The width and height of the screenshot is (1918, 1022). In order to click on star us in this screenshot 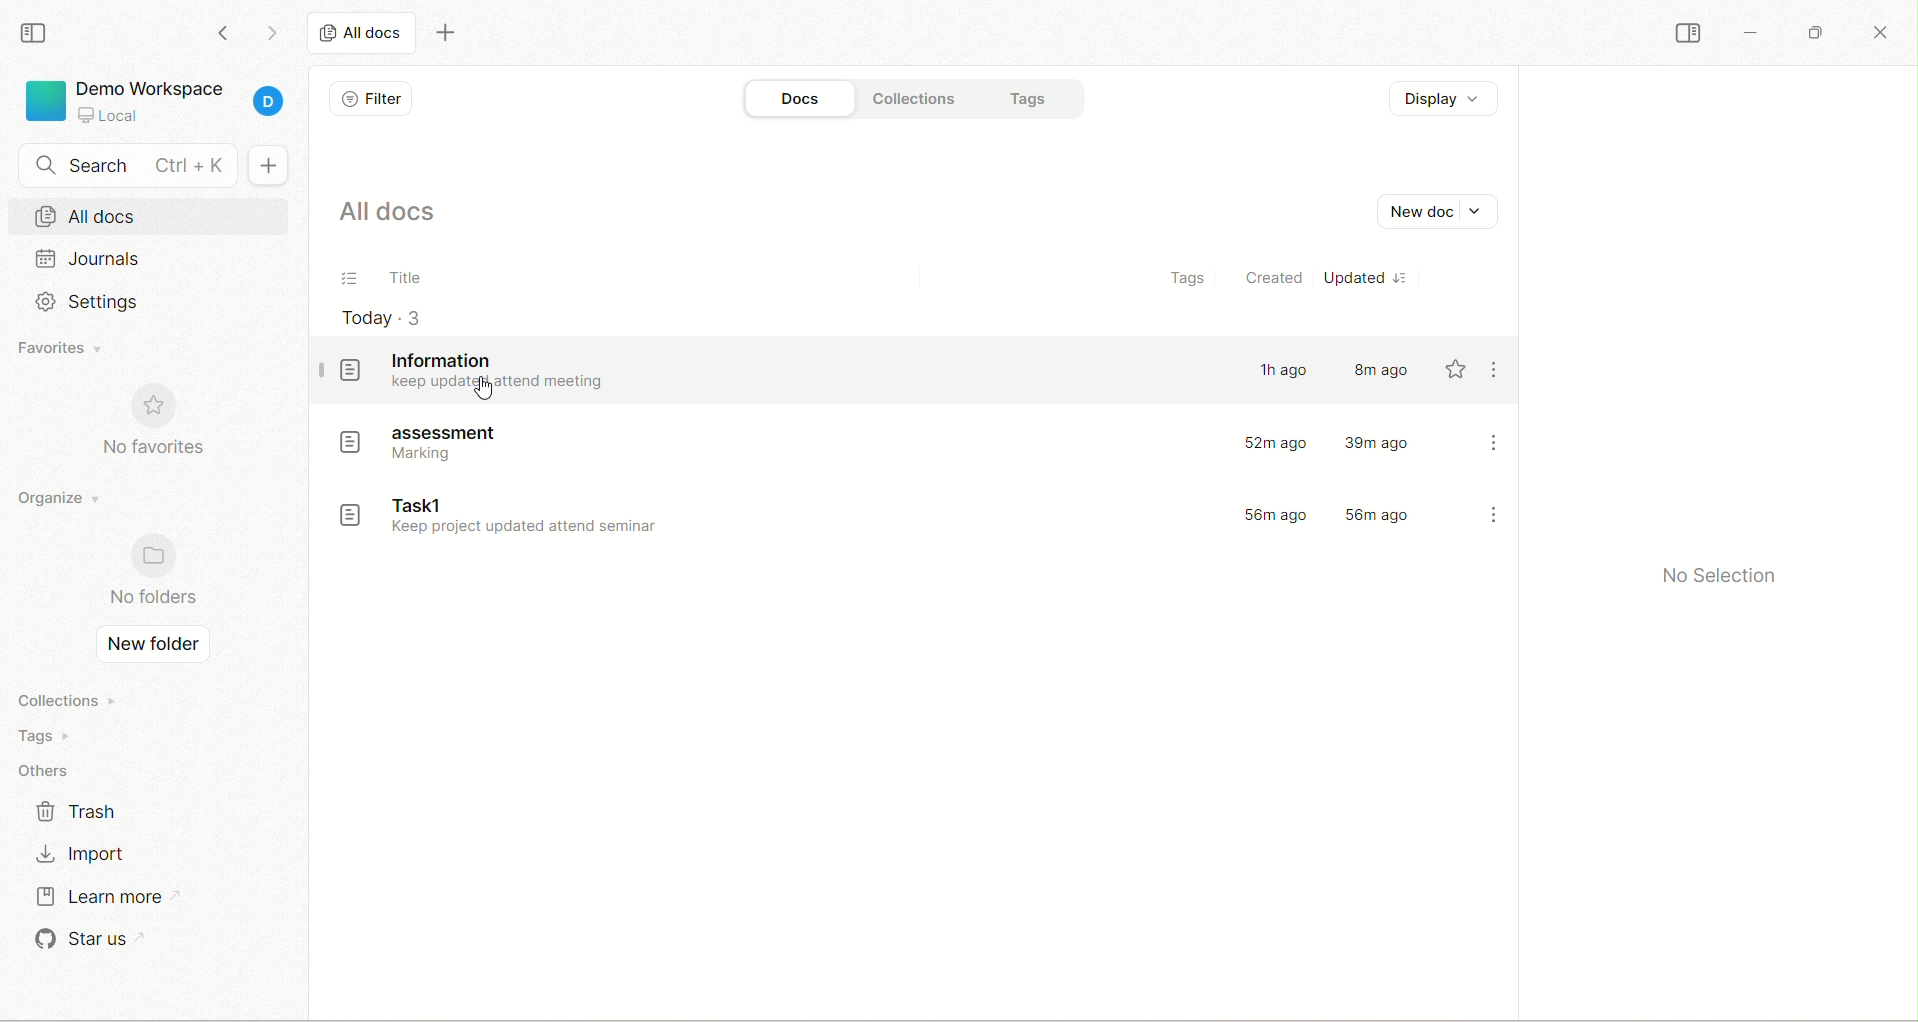, I will do `click(83, 940)`.